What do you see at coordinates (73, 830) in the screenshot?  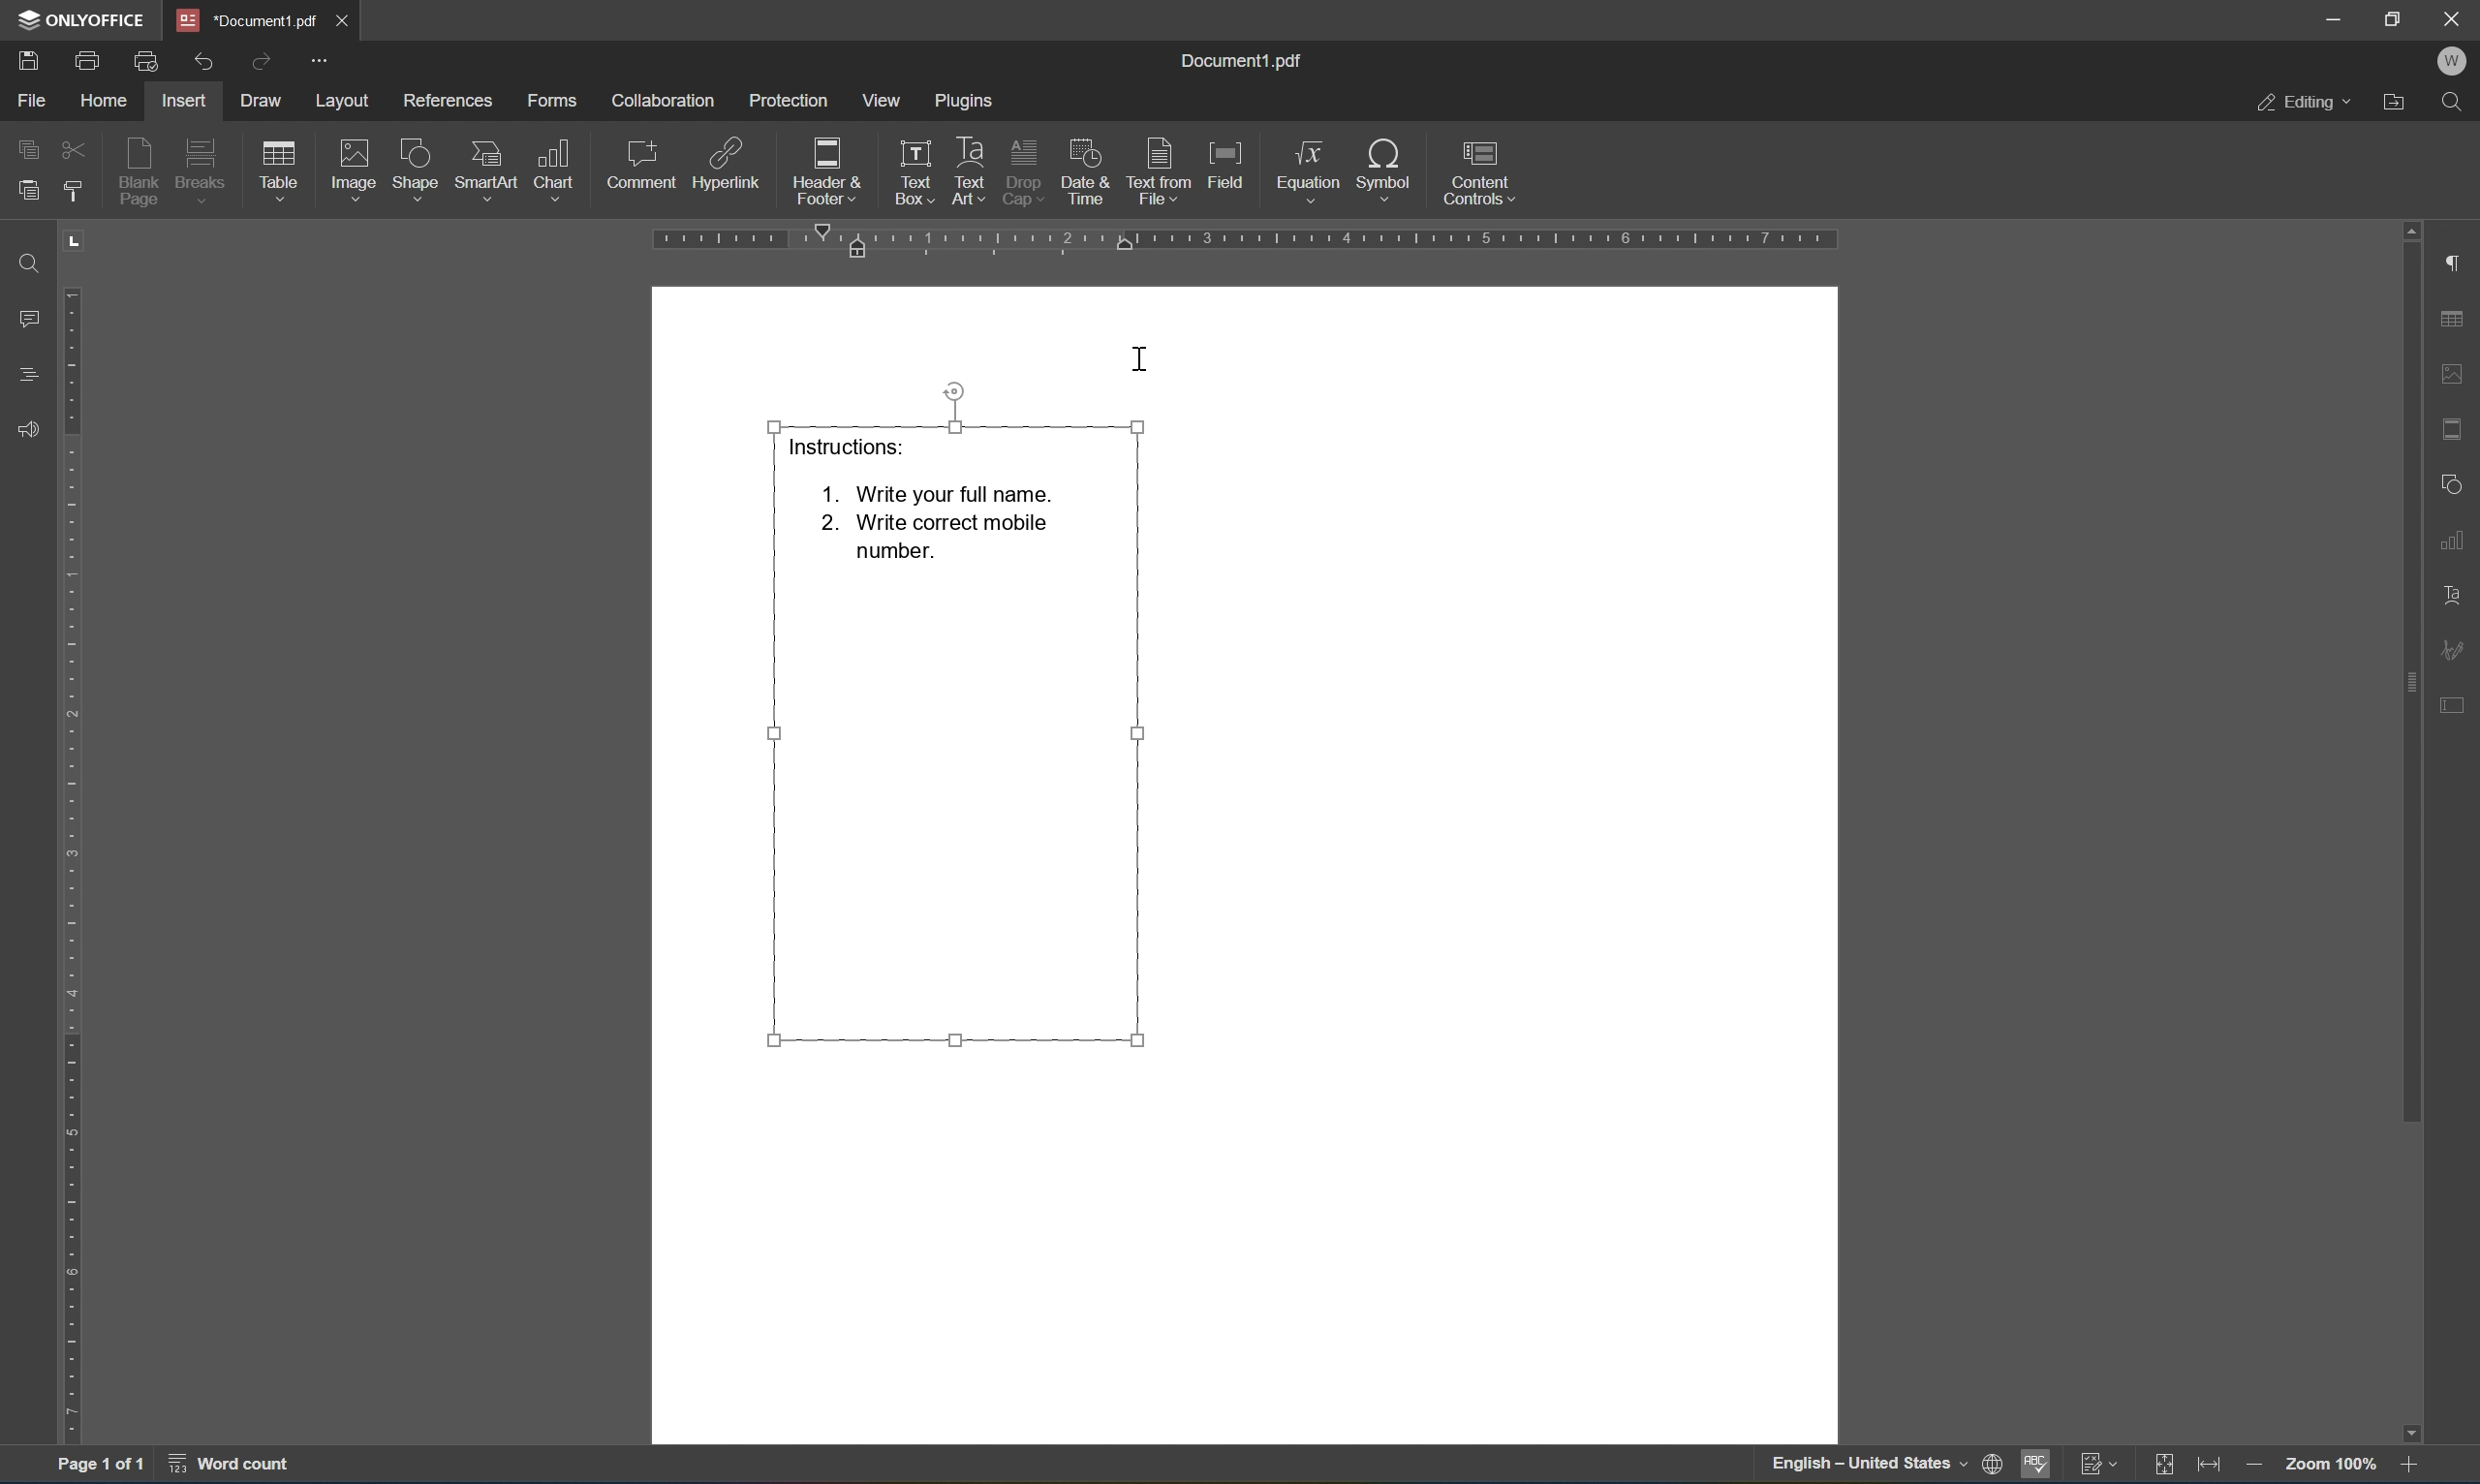 I see `ruler` at bounding box center [73, 830].